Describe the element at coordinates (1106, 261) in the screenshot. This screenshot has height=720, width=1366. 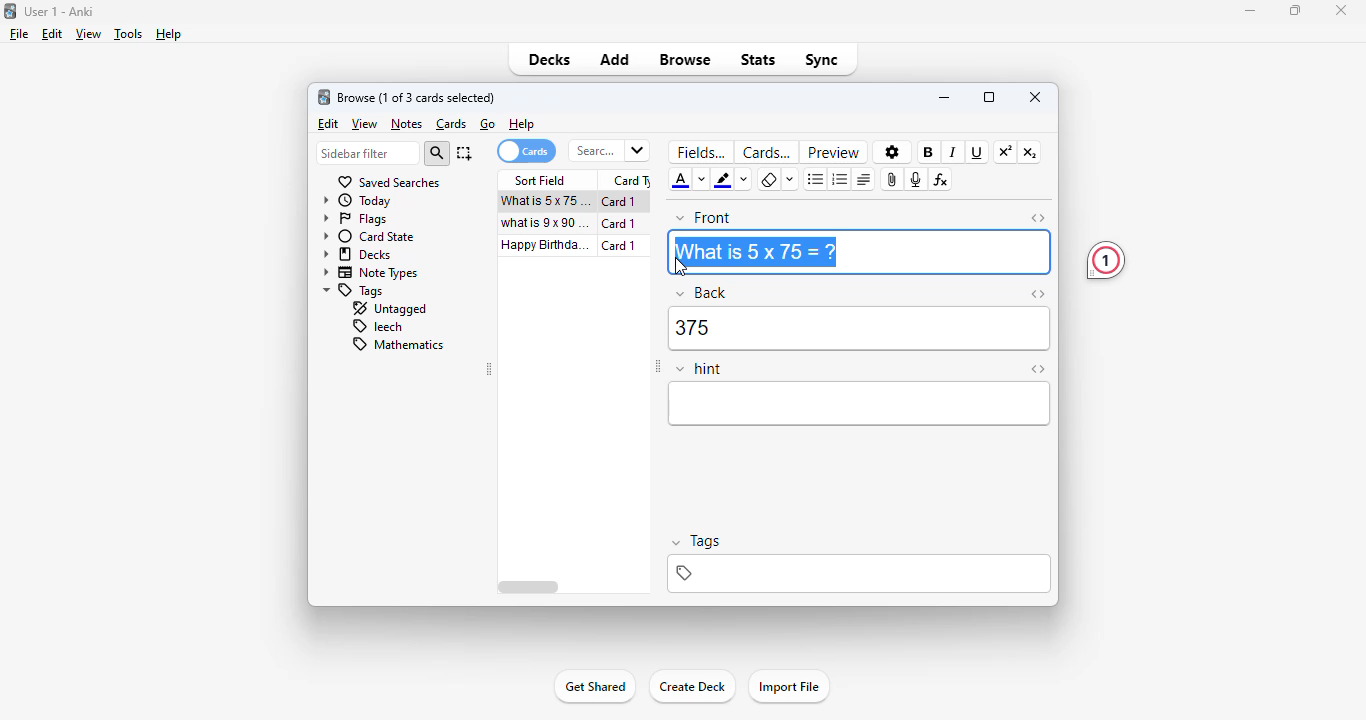
I see `1` at that location.